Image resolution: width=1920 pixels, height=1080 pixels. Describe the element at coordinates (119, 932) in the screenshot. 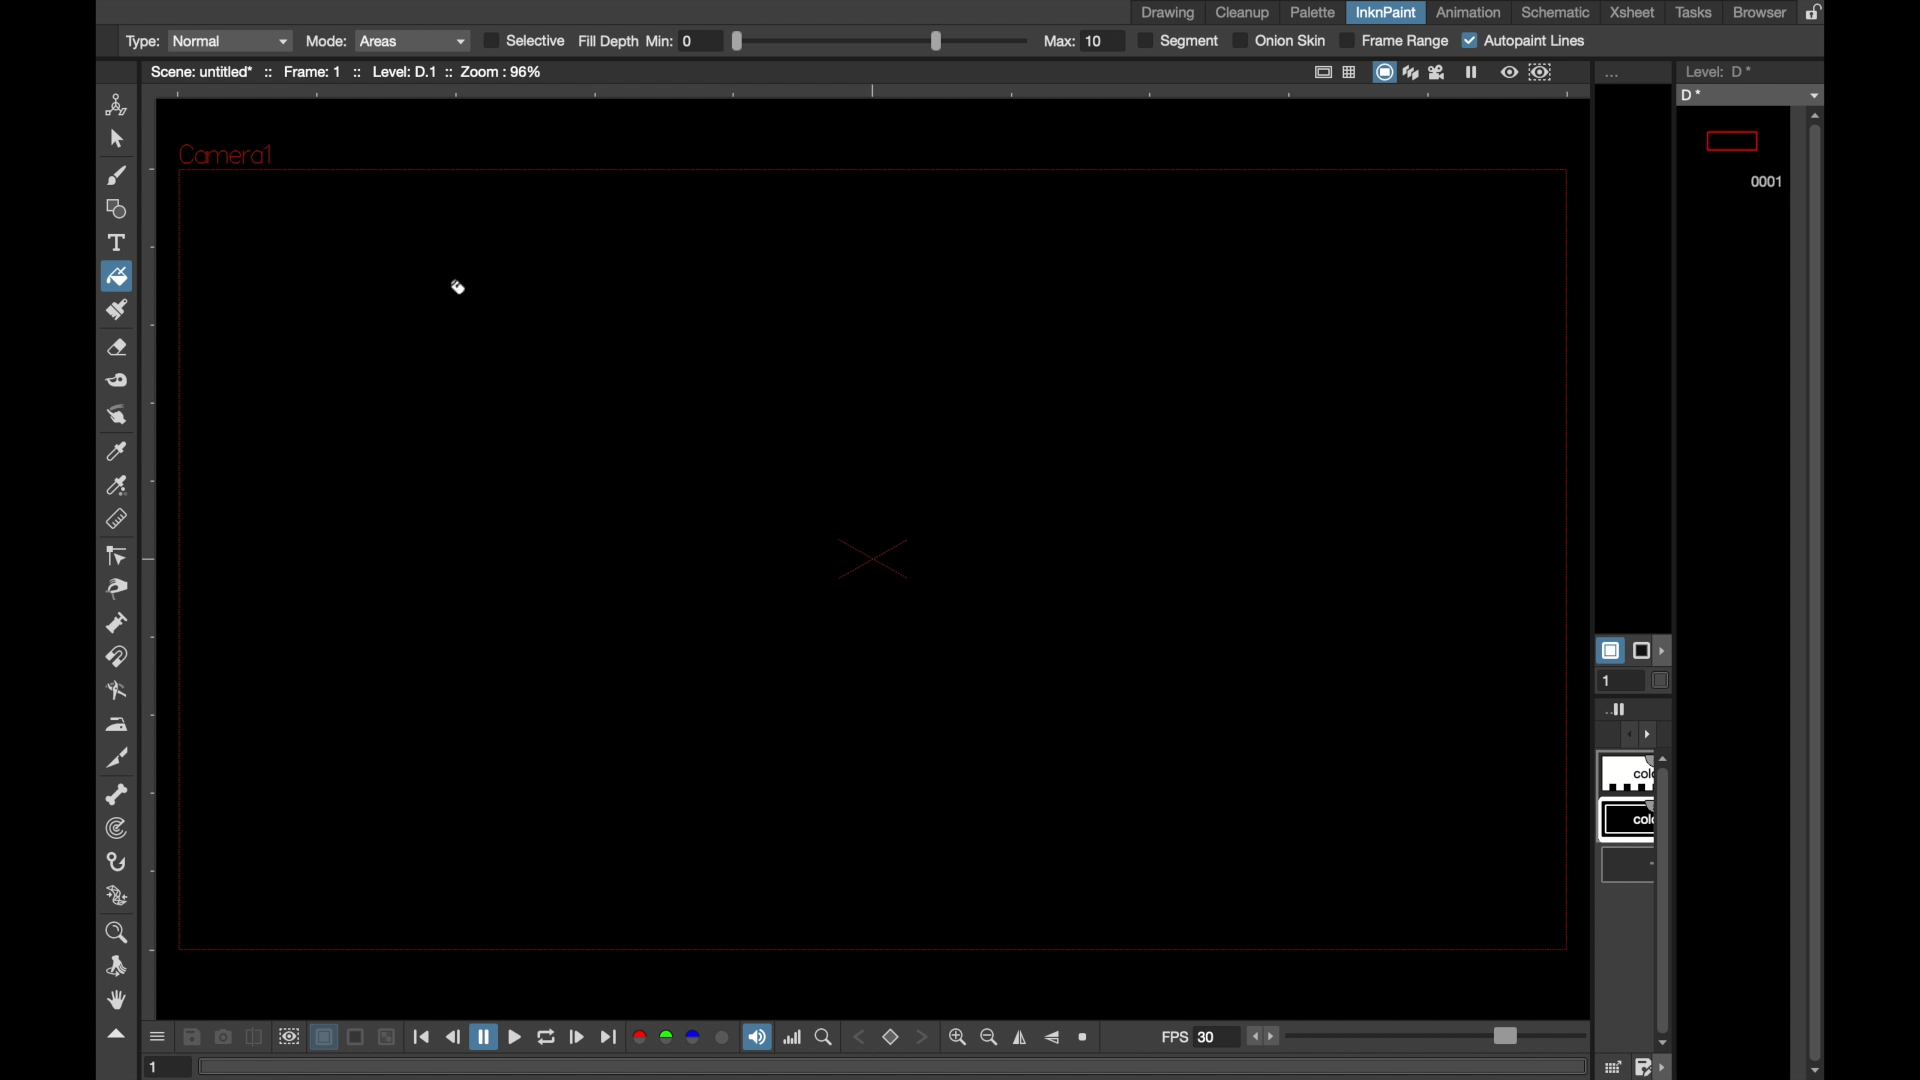

I see `zoom` at that location.